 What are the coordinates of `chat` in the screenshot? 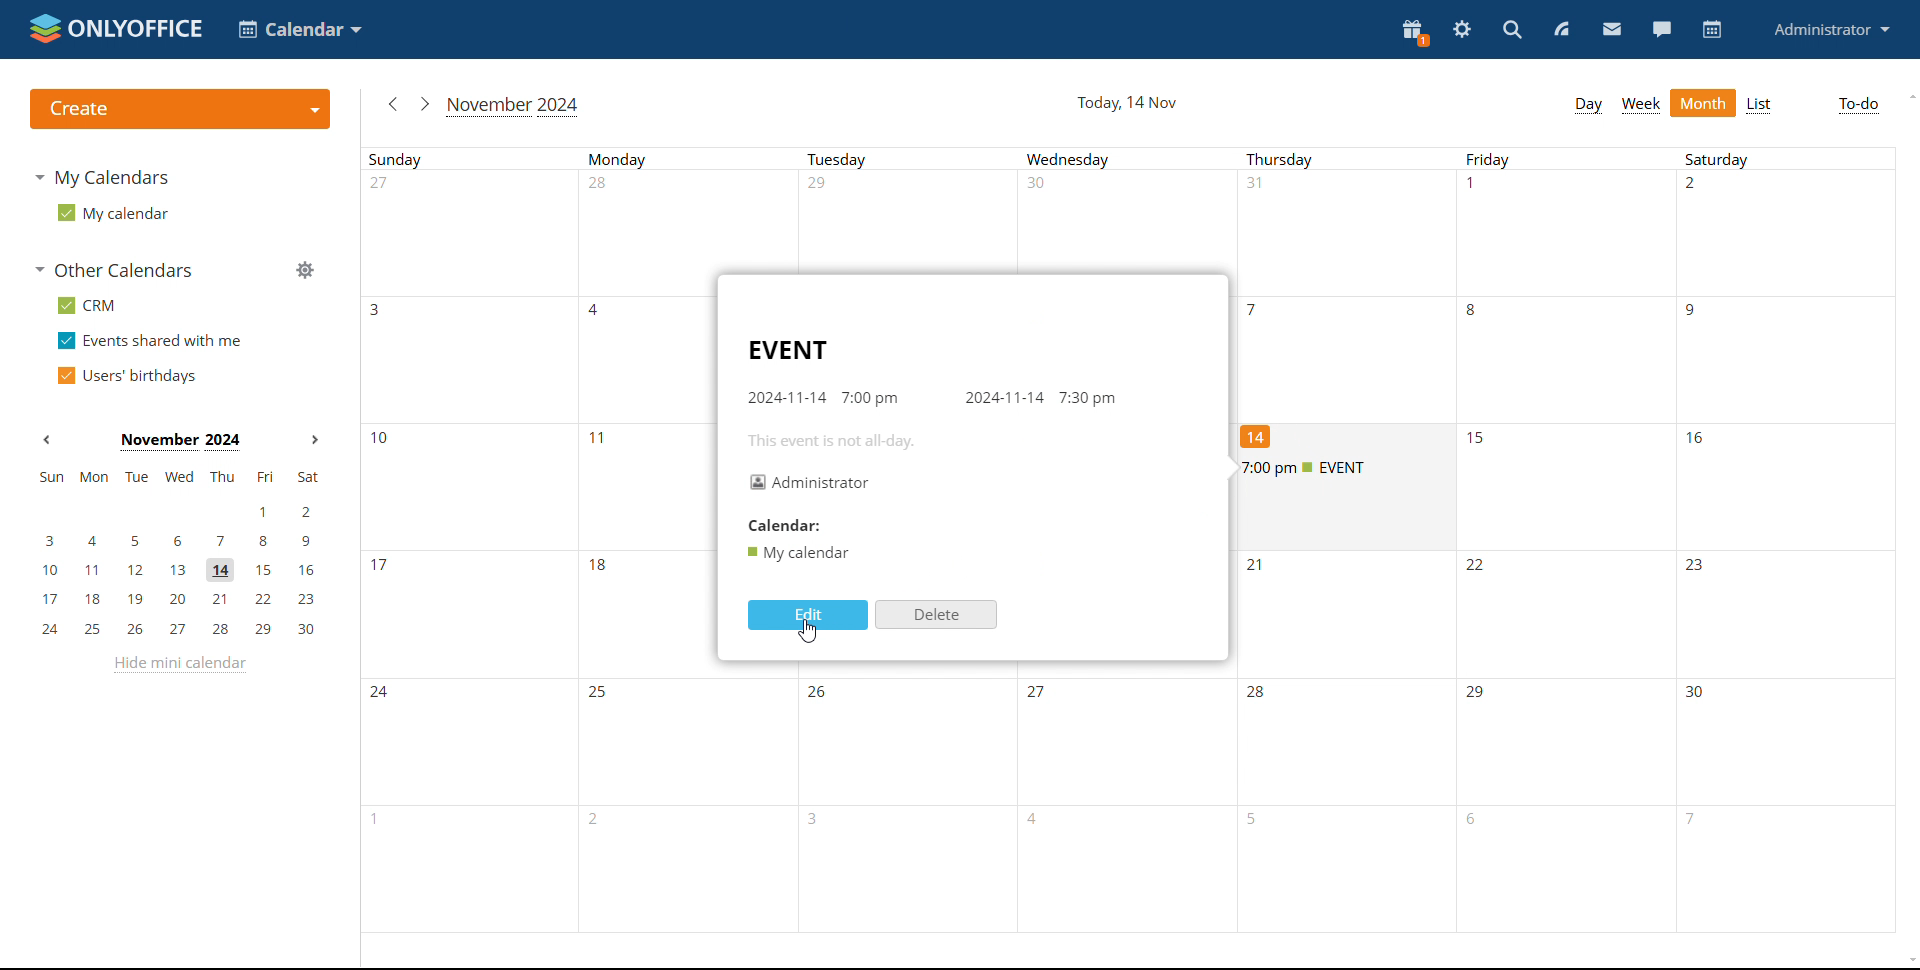 It's located at (1659, 29).